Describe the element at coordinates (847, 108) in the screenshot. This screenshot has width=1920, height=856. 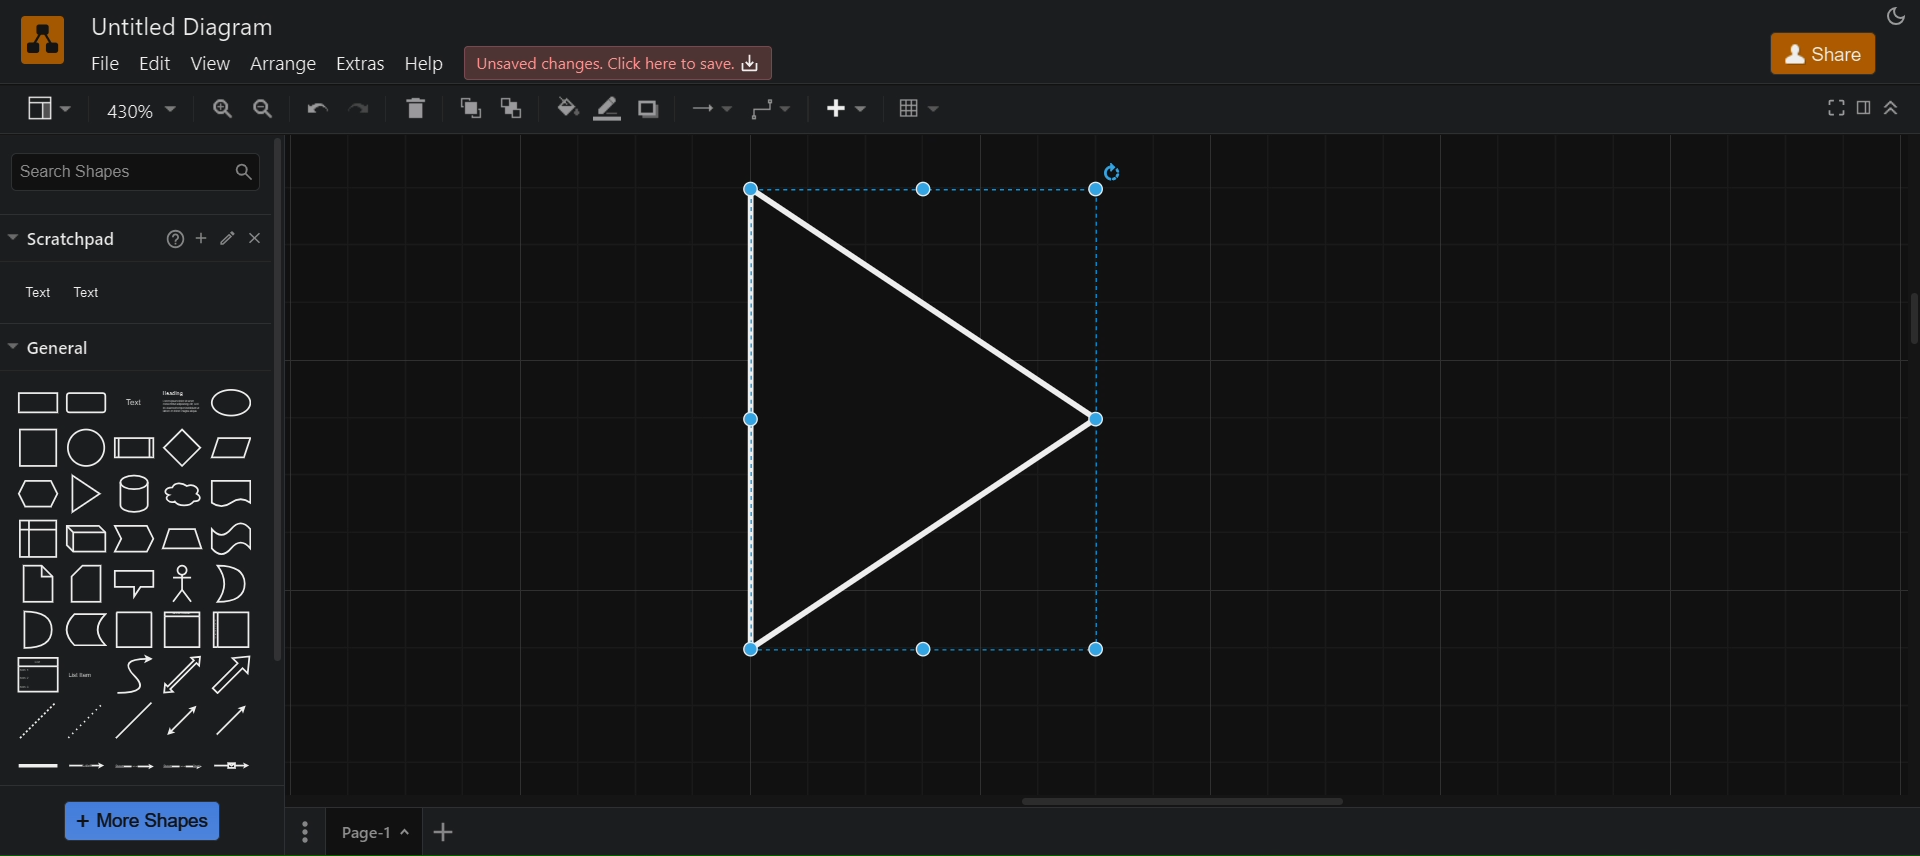
I see `insert` at that location.